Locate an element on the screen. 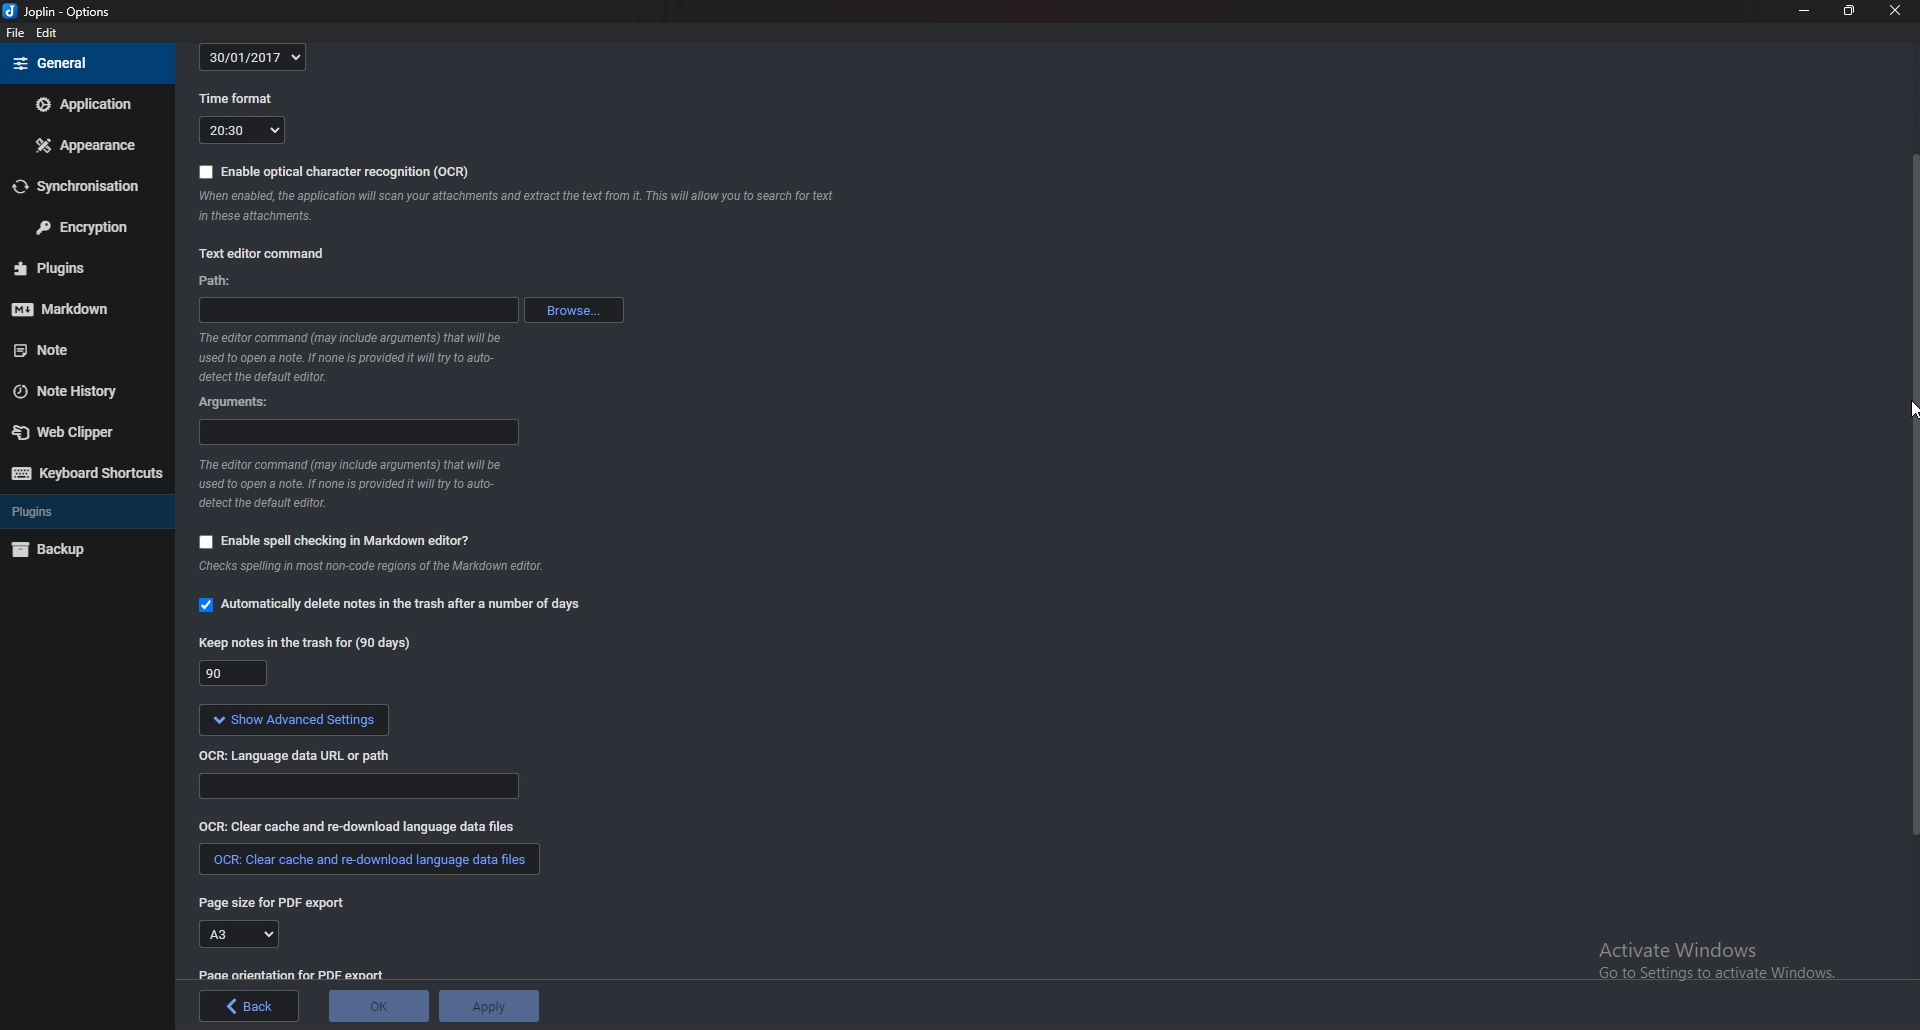 The height and width of the screenshot is (1030, 1920). Minimize is located at coordinates (1805, 11).